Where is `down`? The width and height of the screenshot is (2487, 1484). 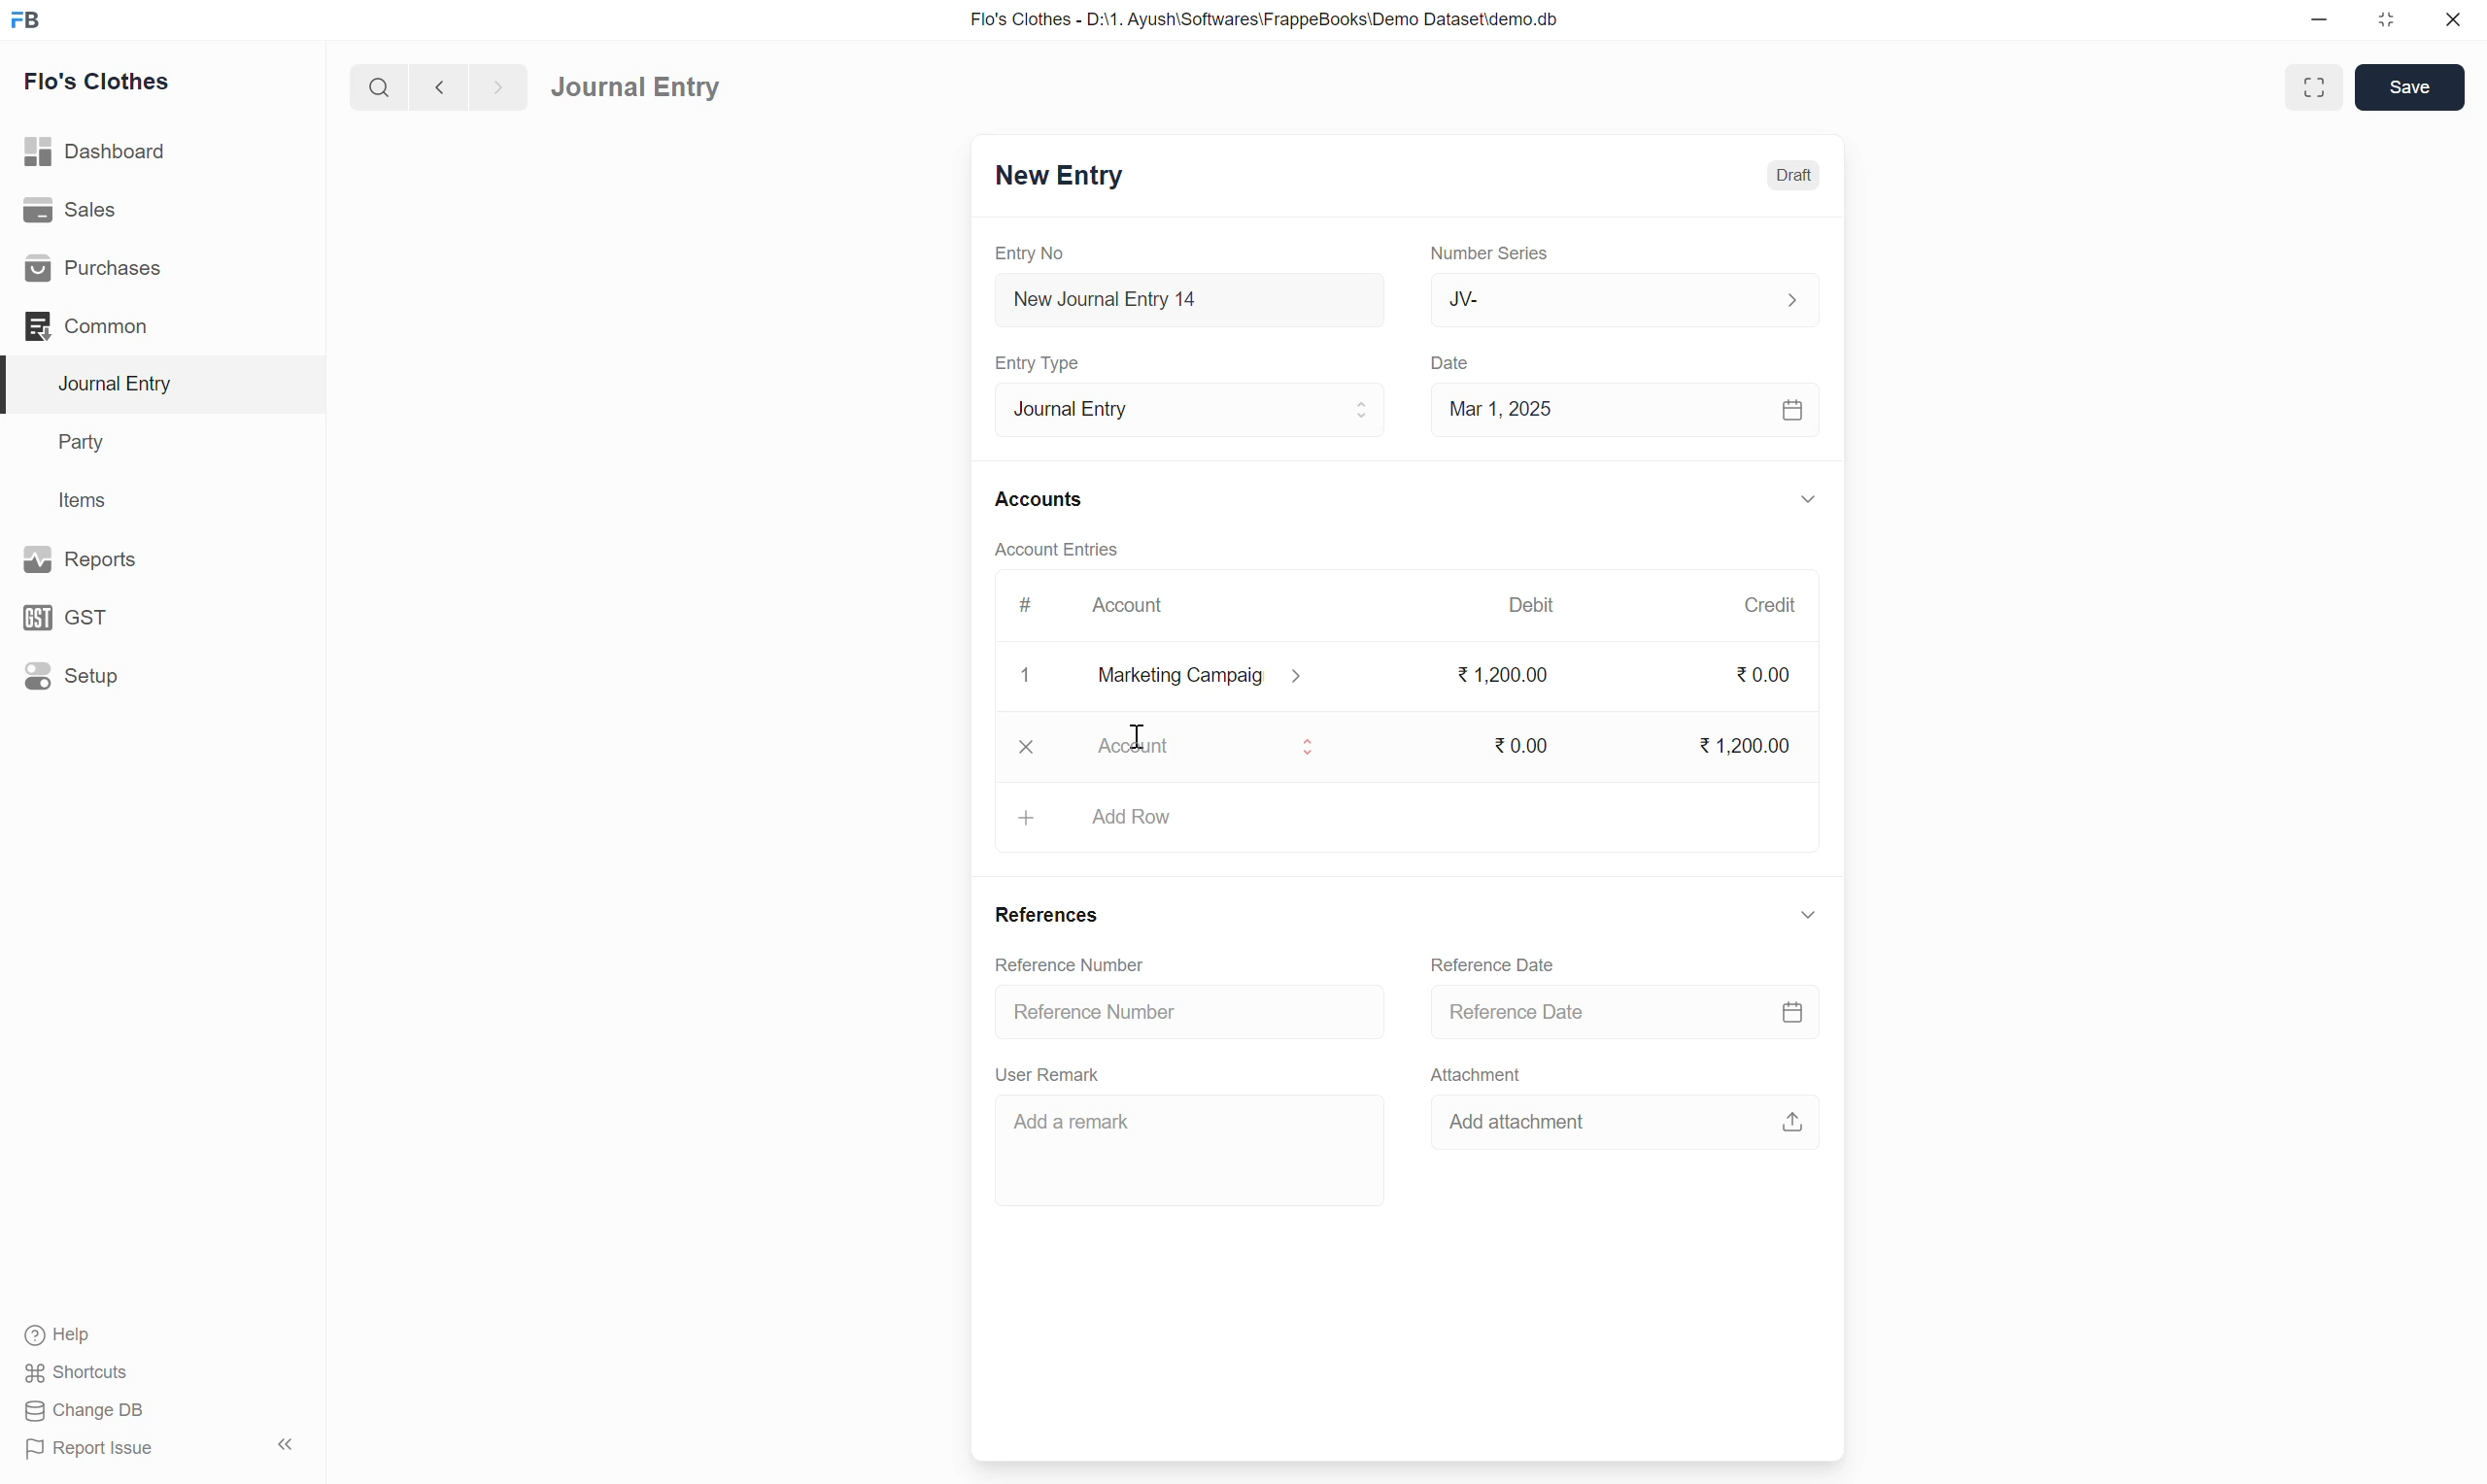
down is located at coordinates (1806, 908).